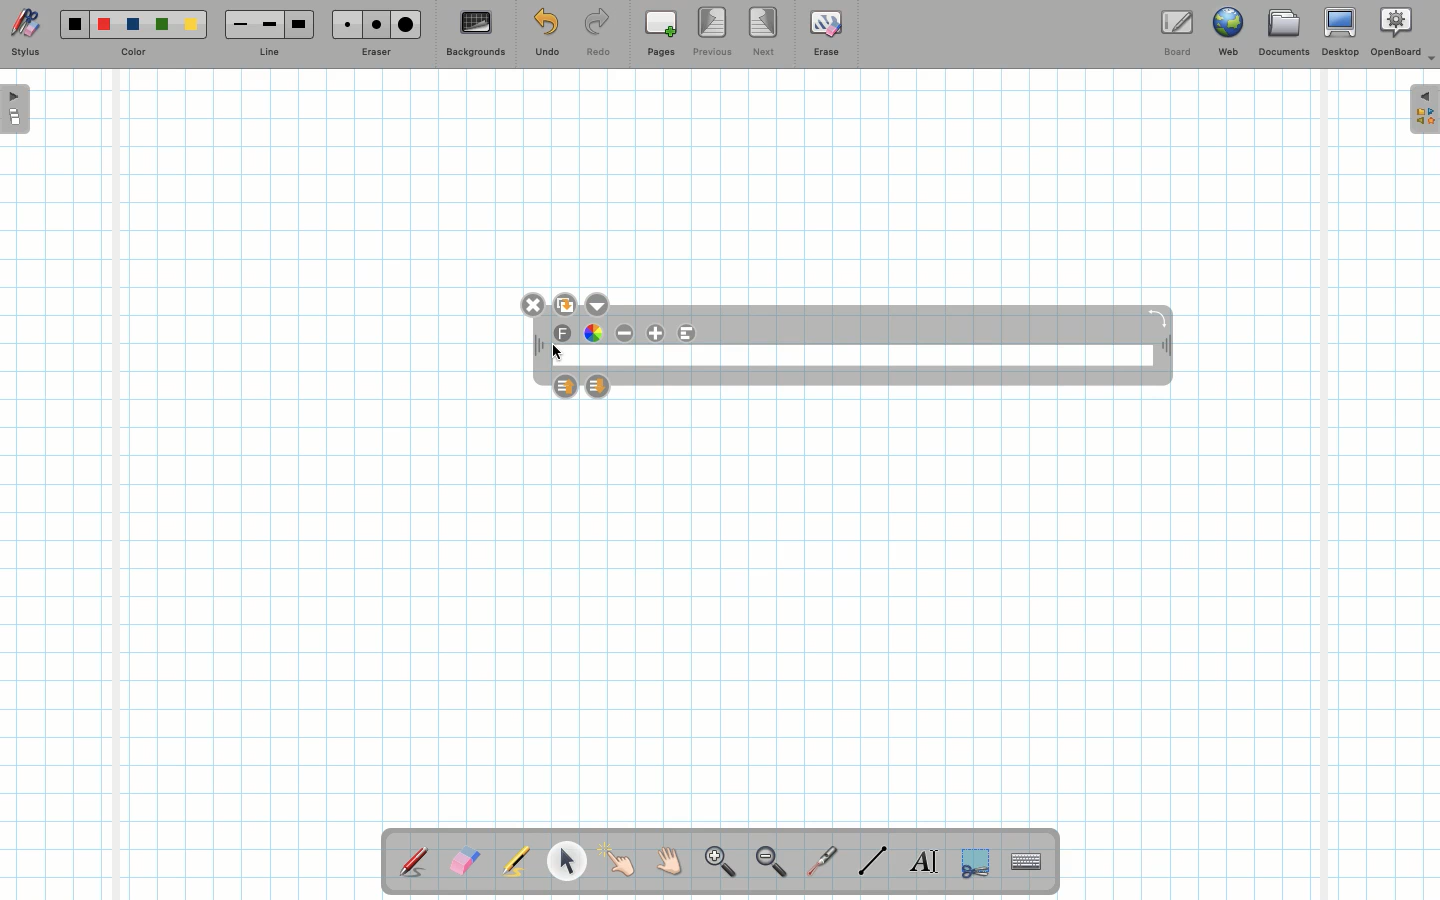 The width and height of the screenshot is (1440, 900). Describe the element at coordinates (1027, 856) in the screenshot. I see `Text input` at that location.